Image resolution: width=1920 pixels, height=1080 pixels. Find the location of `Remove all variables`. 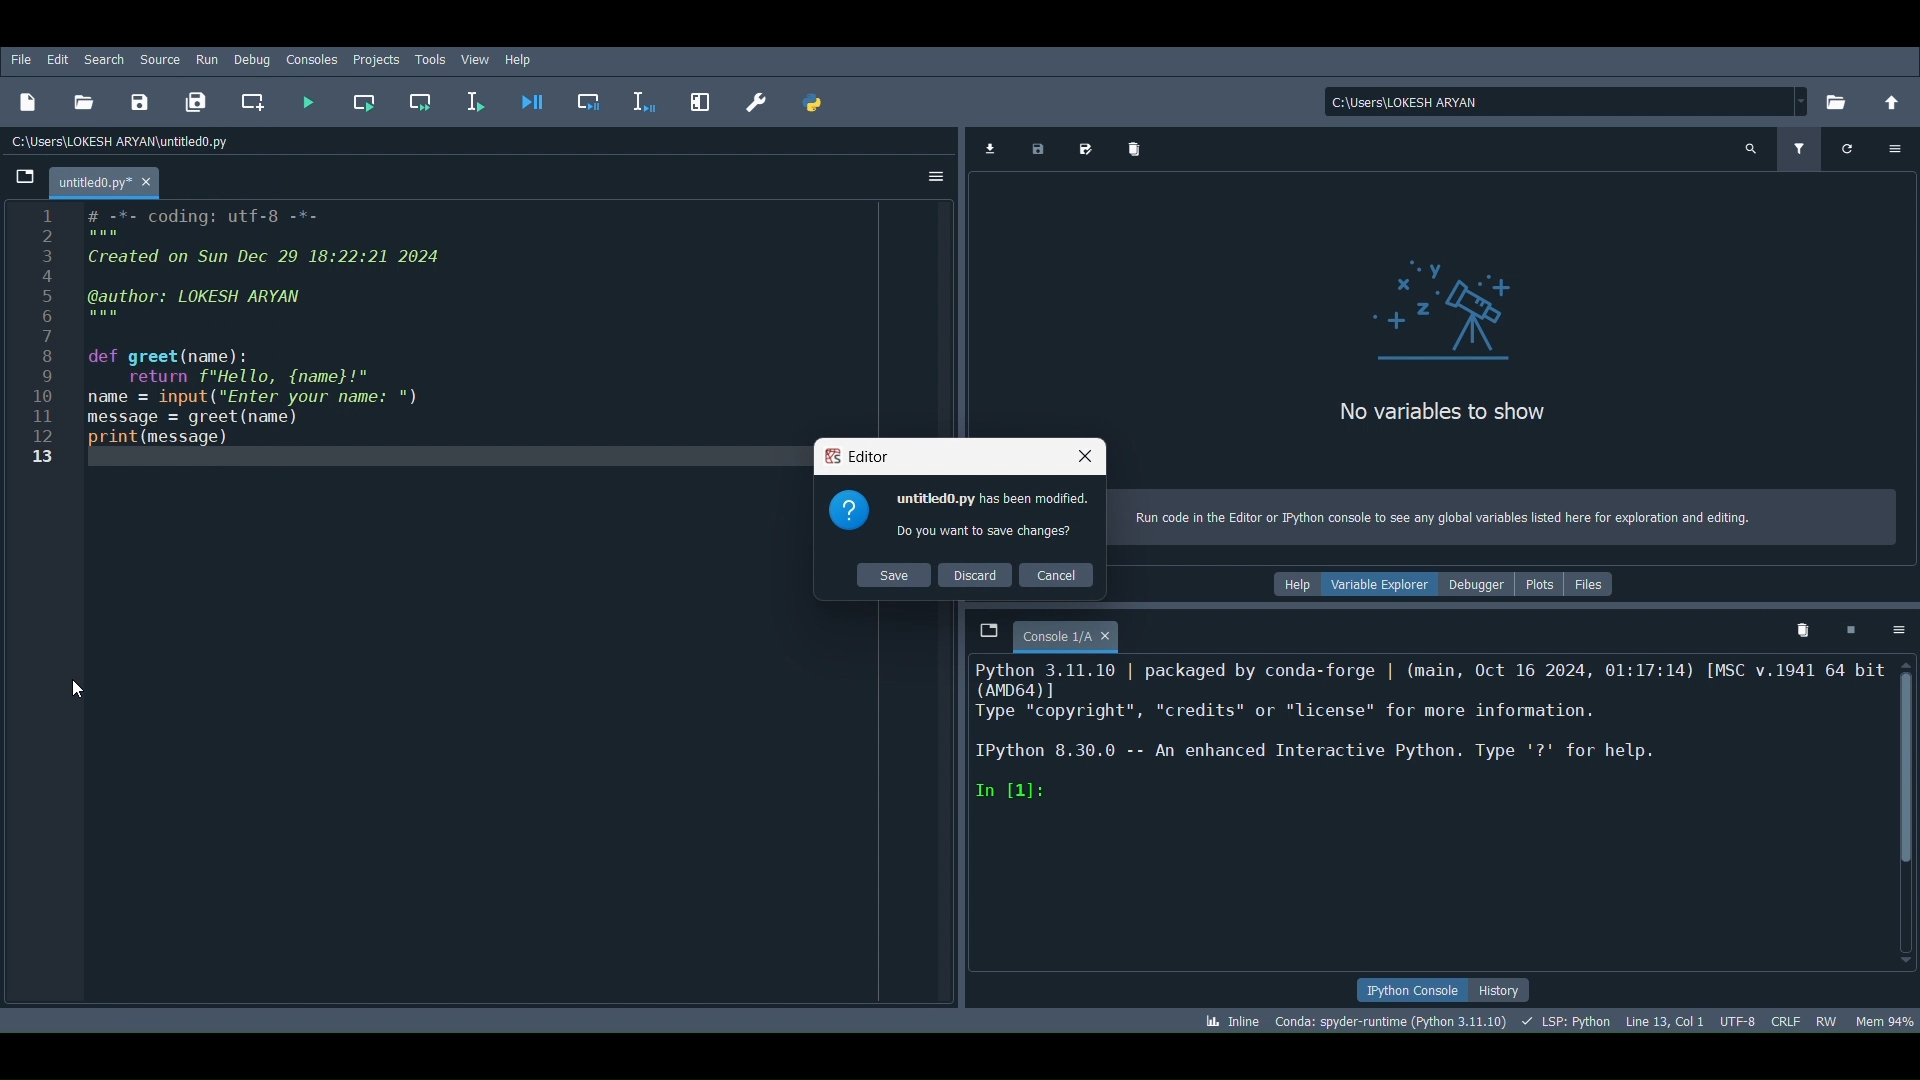

Remove all variables is located at coordinates (1136, 147).